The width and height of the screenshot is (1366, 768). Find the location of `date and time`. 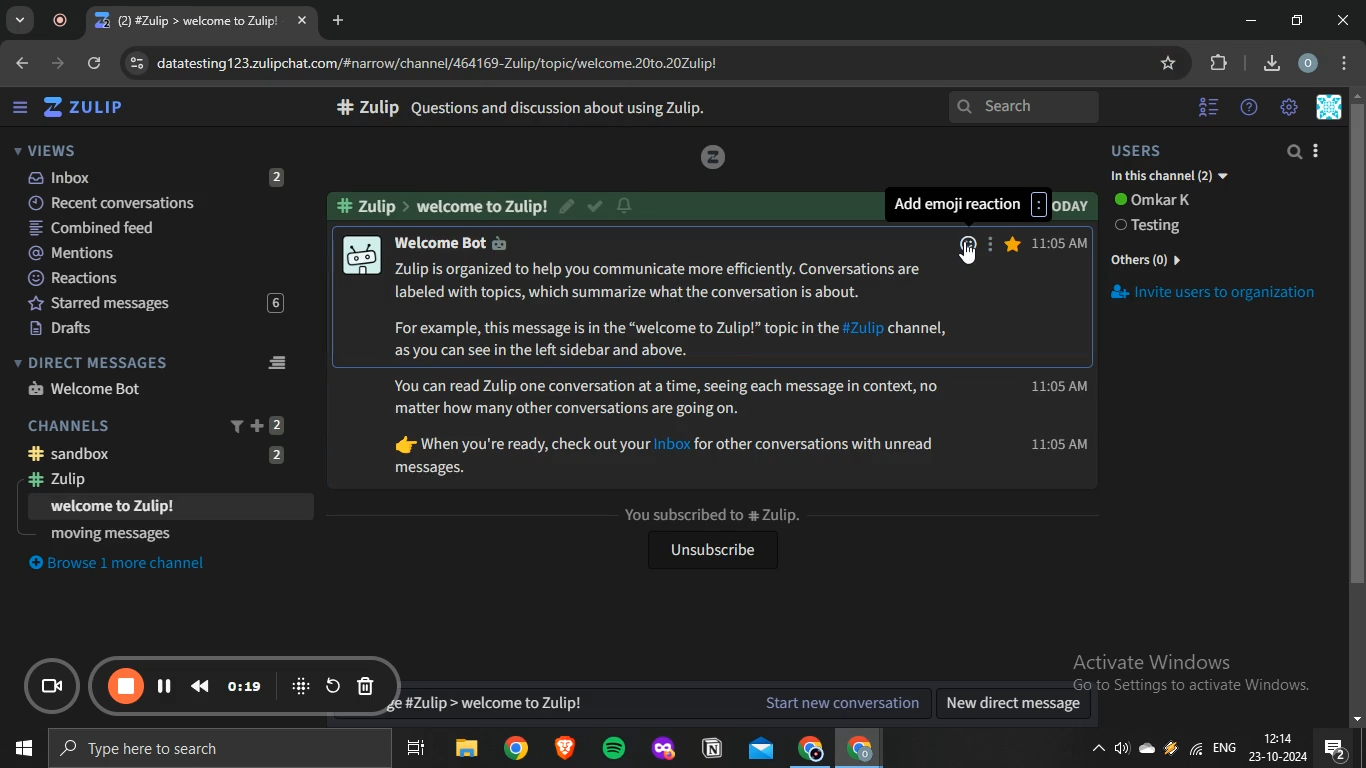

date and time is located at coordinates (1277, 749).